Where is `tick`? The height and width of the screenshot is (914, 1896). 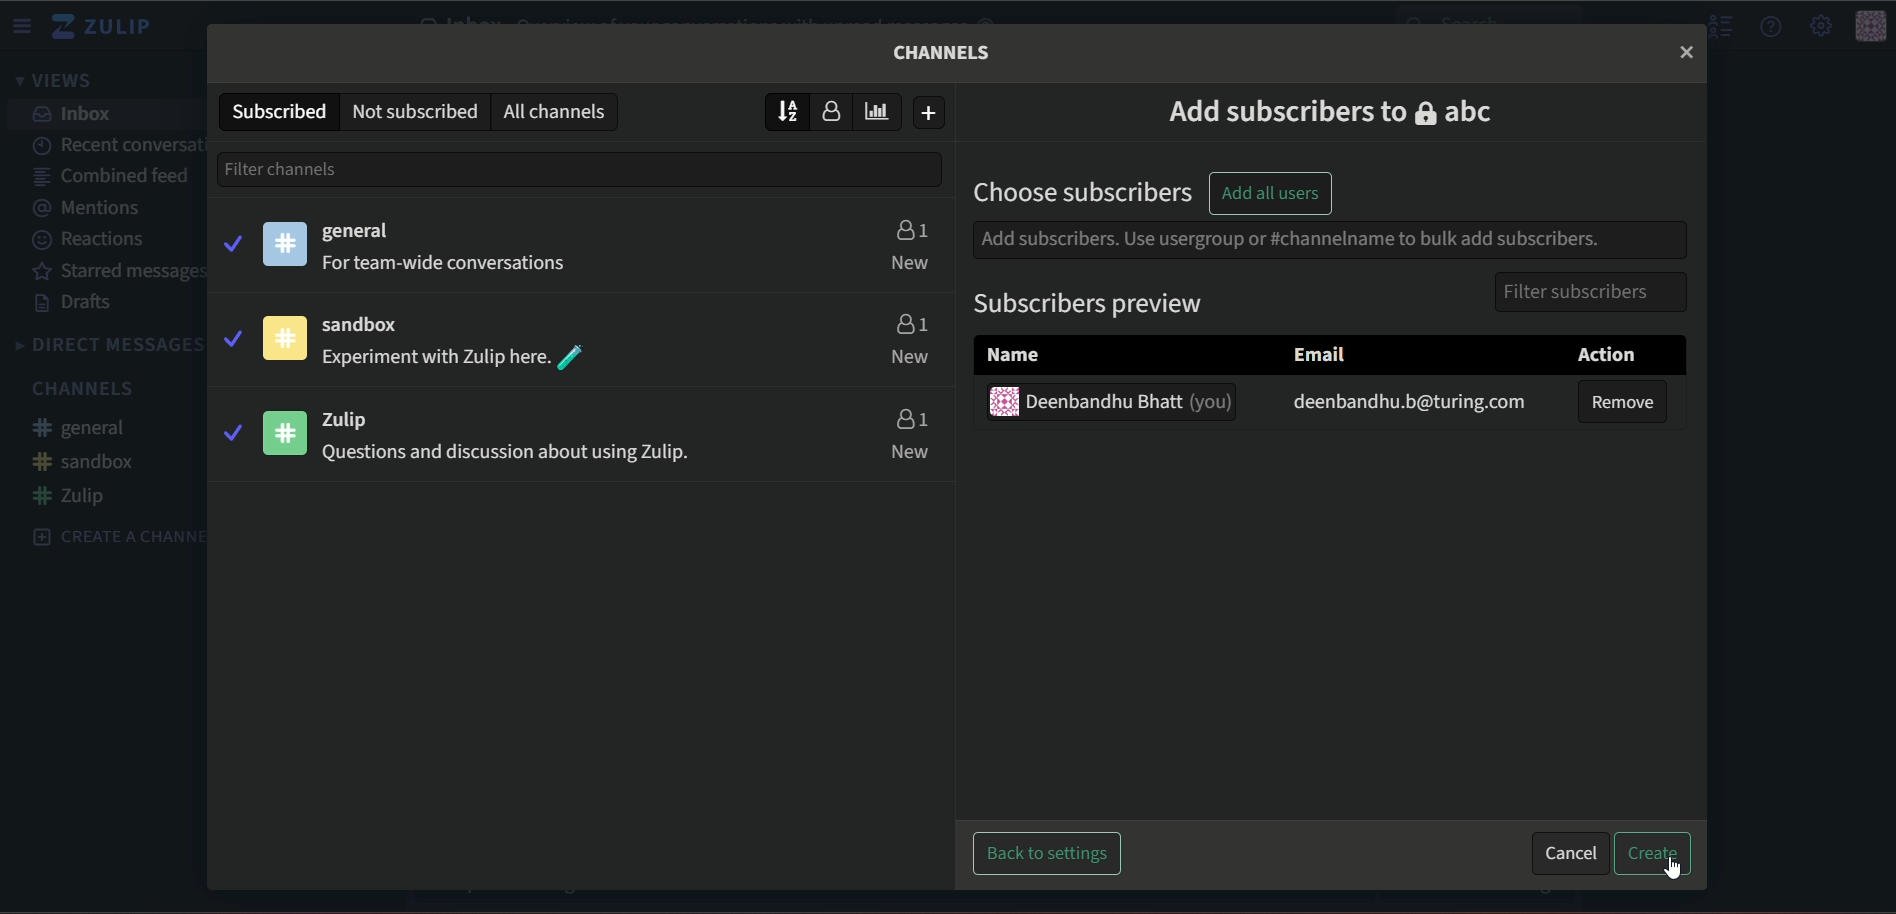
tick is located at coordinates (230, 432).